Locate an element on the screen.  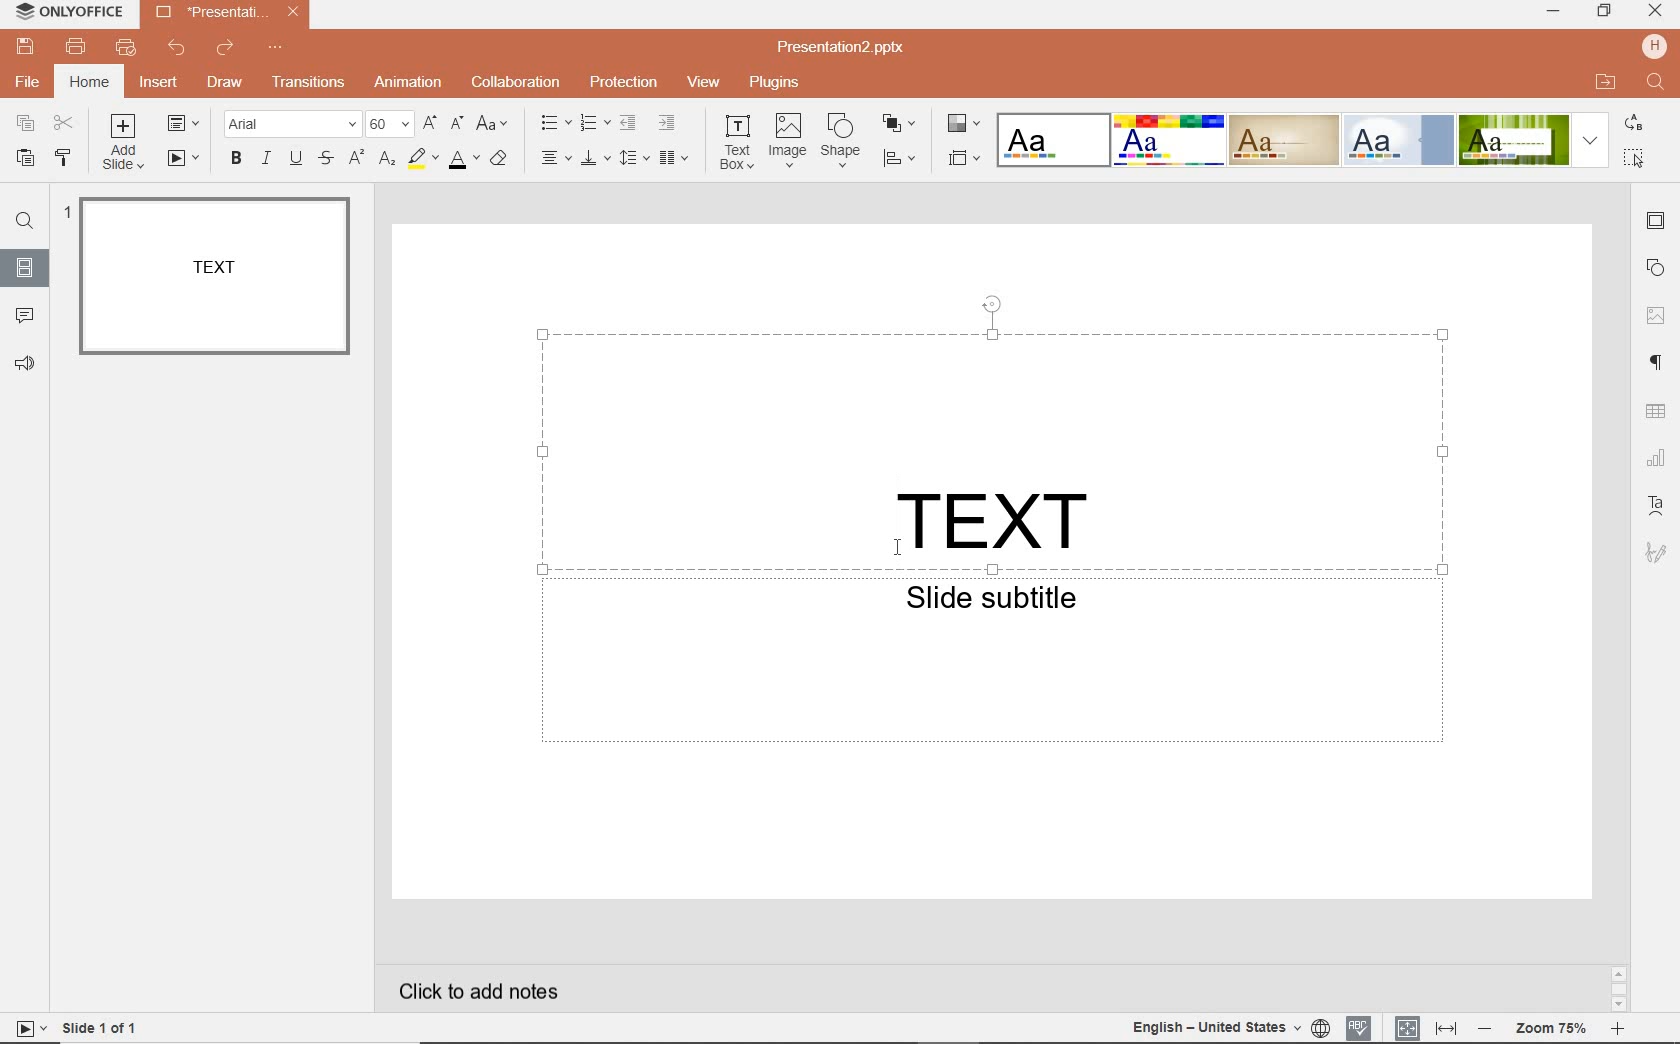
cursor is located at coordinates (895, 553).